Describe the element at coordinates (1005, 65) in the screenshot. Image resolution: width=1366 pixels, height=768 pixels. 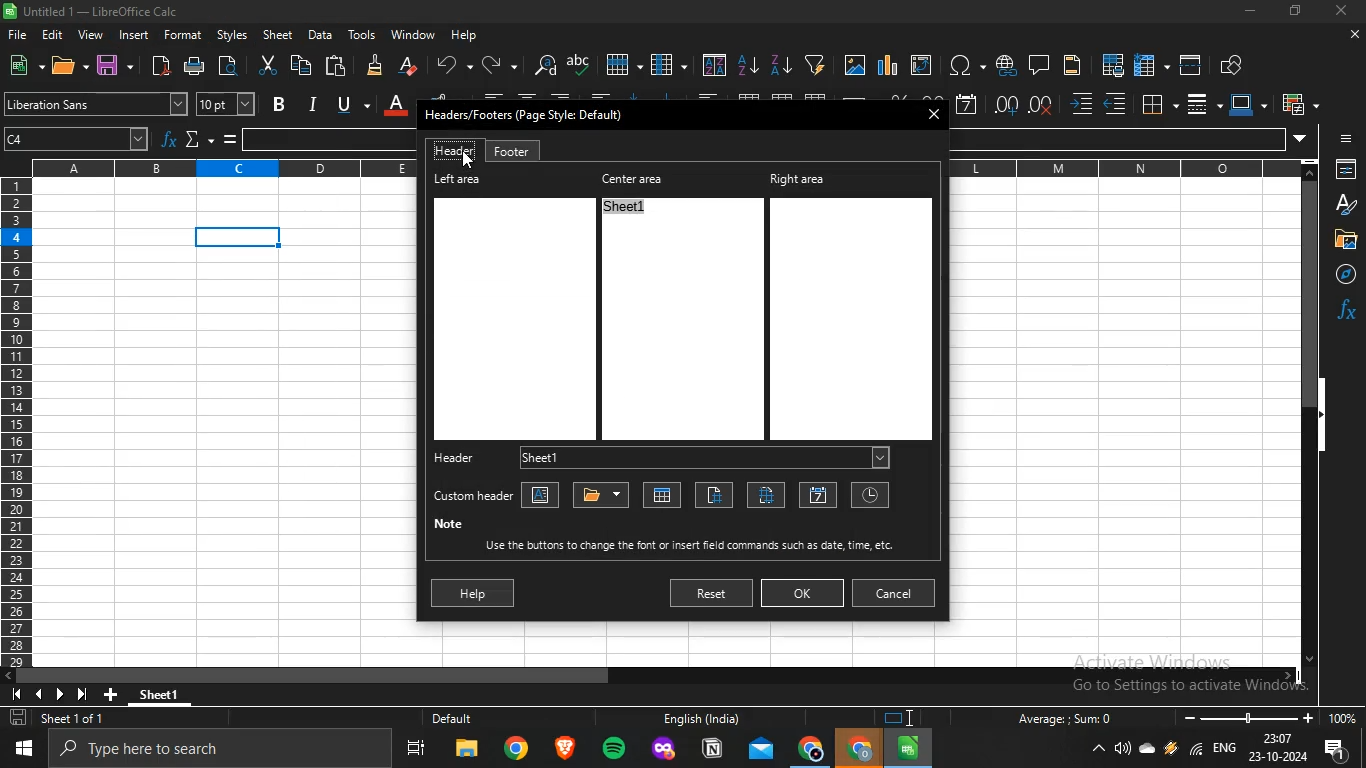
I see `insert hyperlink` at that location.